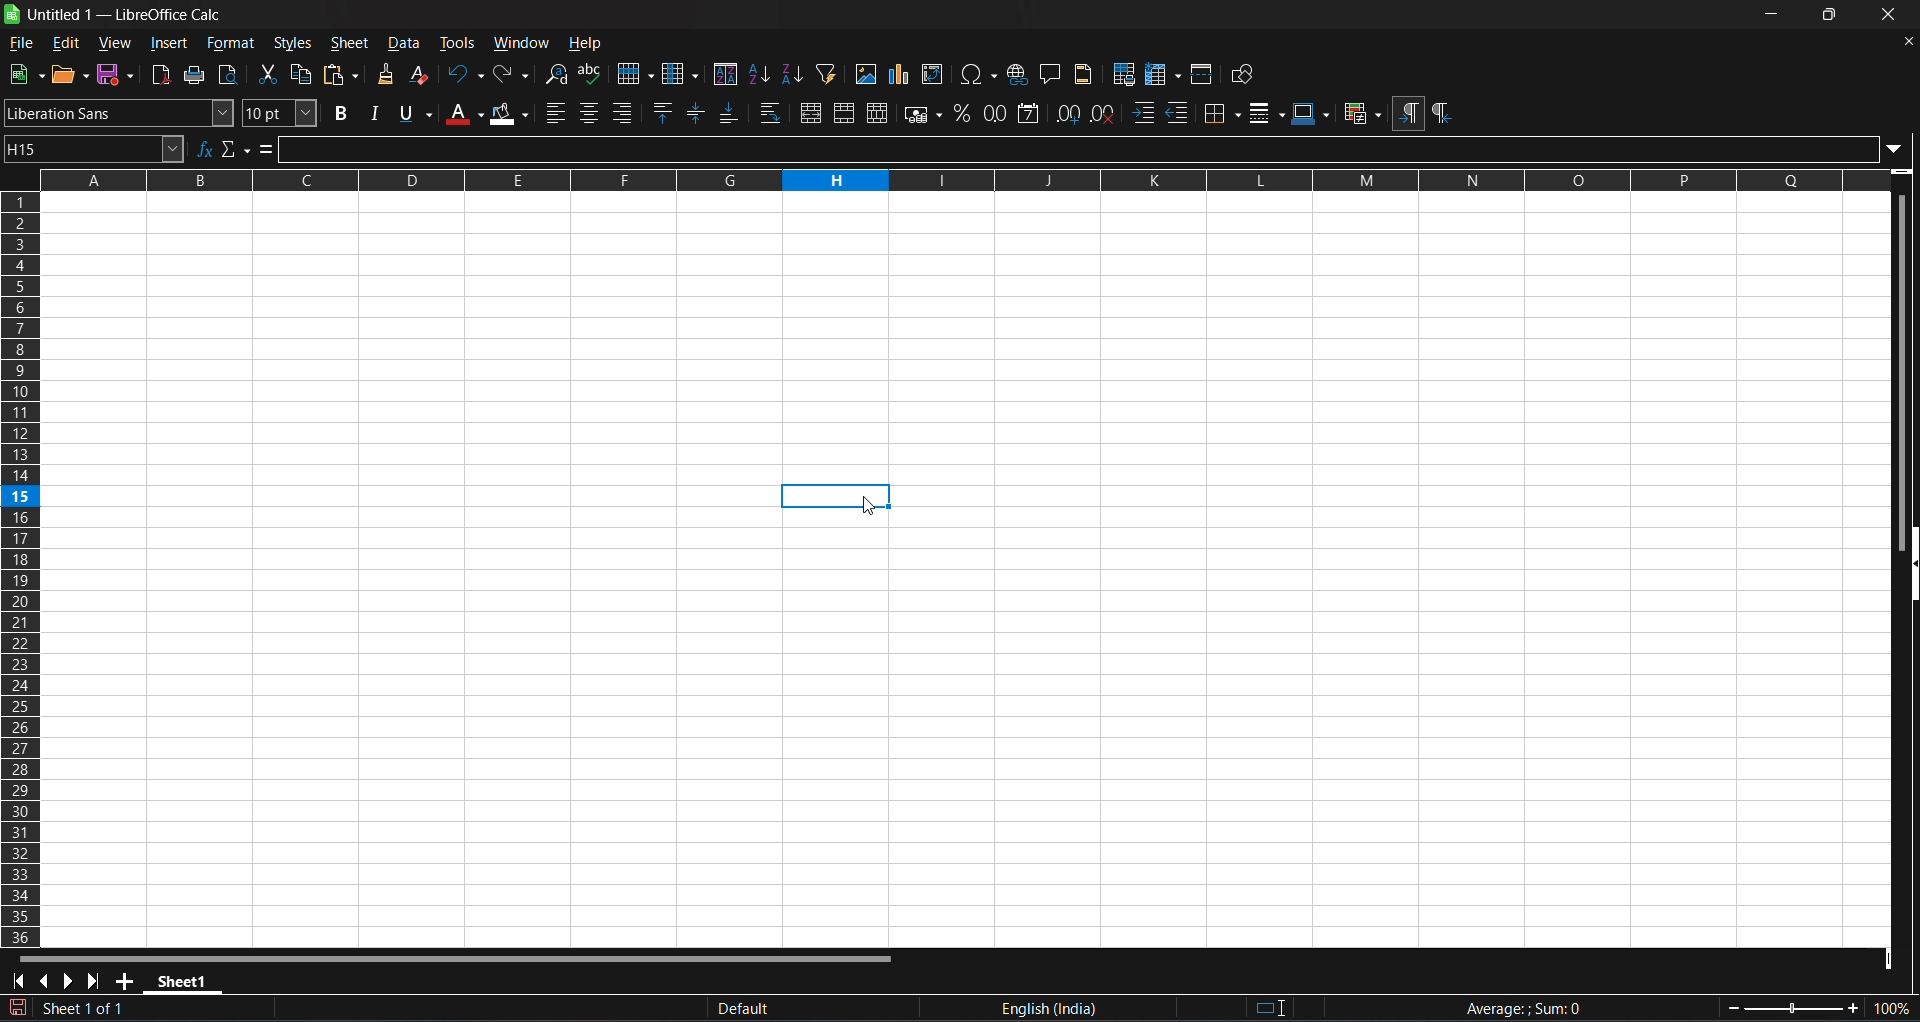 The width and height of the screenshot is (1920, 1022). Describe the element at coordinates (1441, 114) in the screenshot. I see `right to left` at that location.